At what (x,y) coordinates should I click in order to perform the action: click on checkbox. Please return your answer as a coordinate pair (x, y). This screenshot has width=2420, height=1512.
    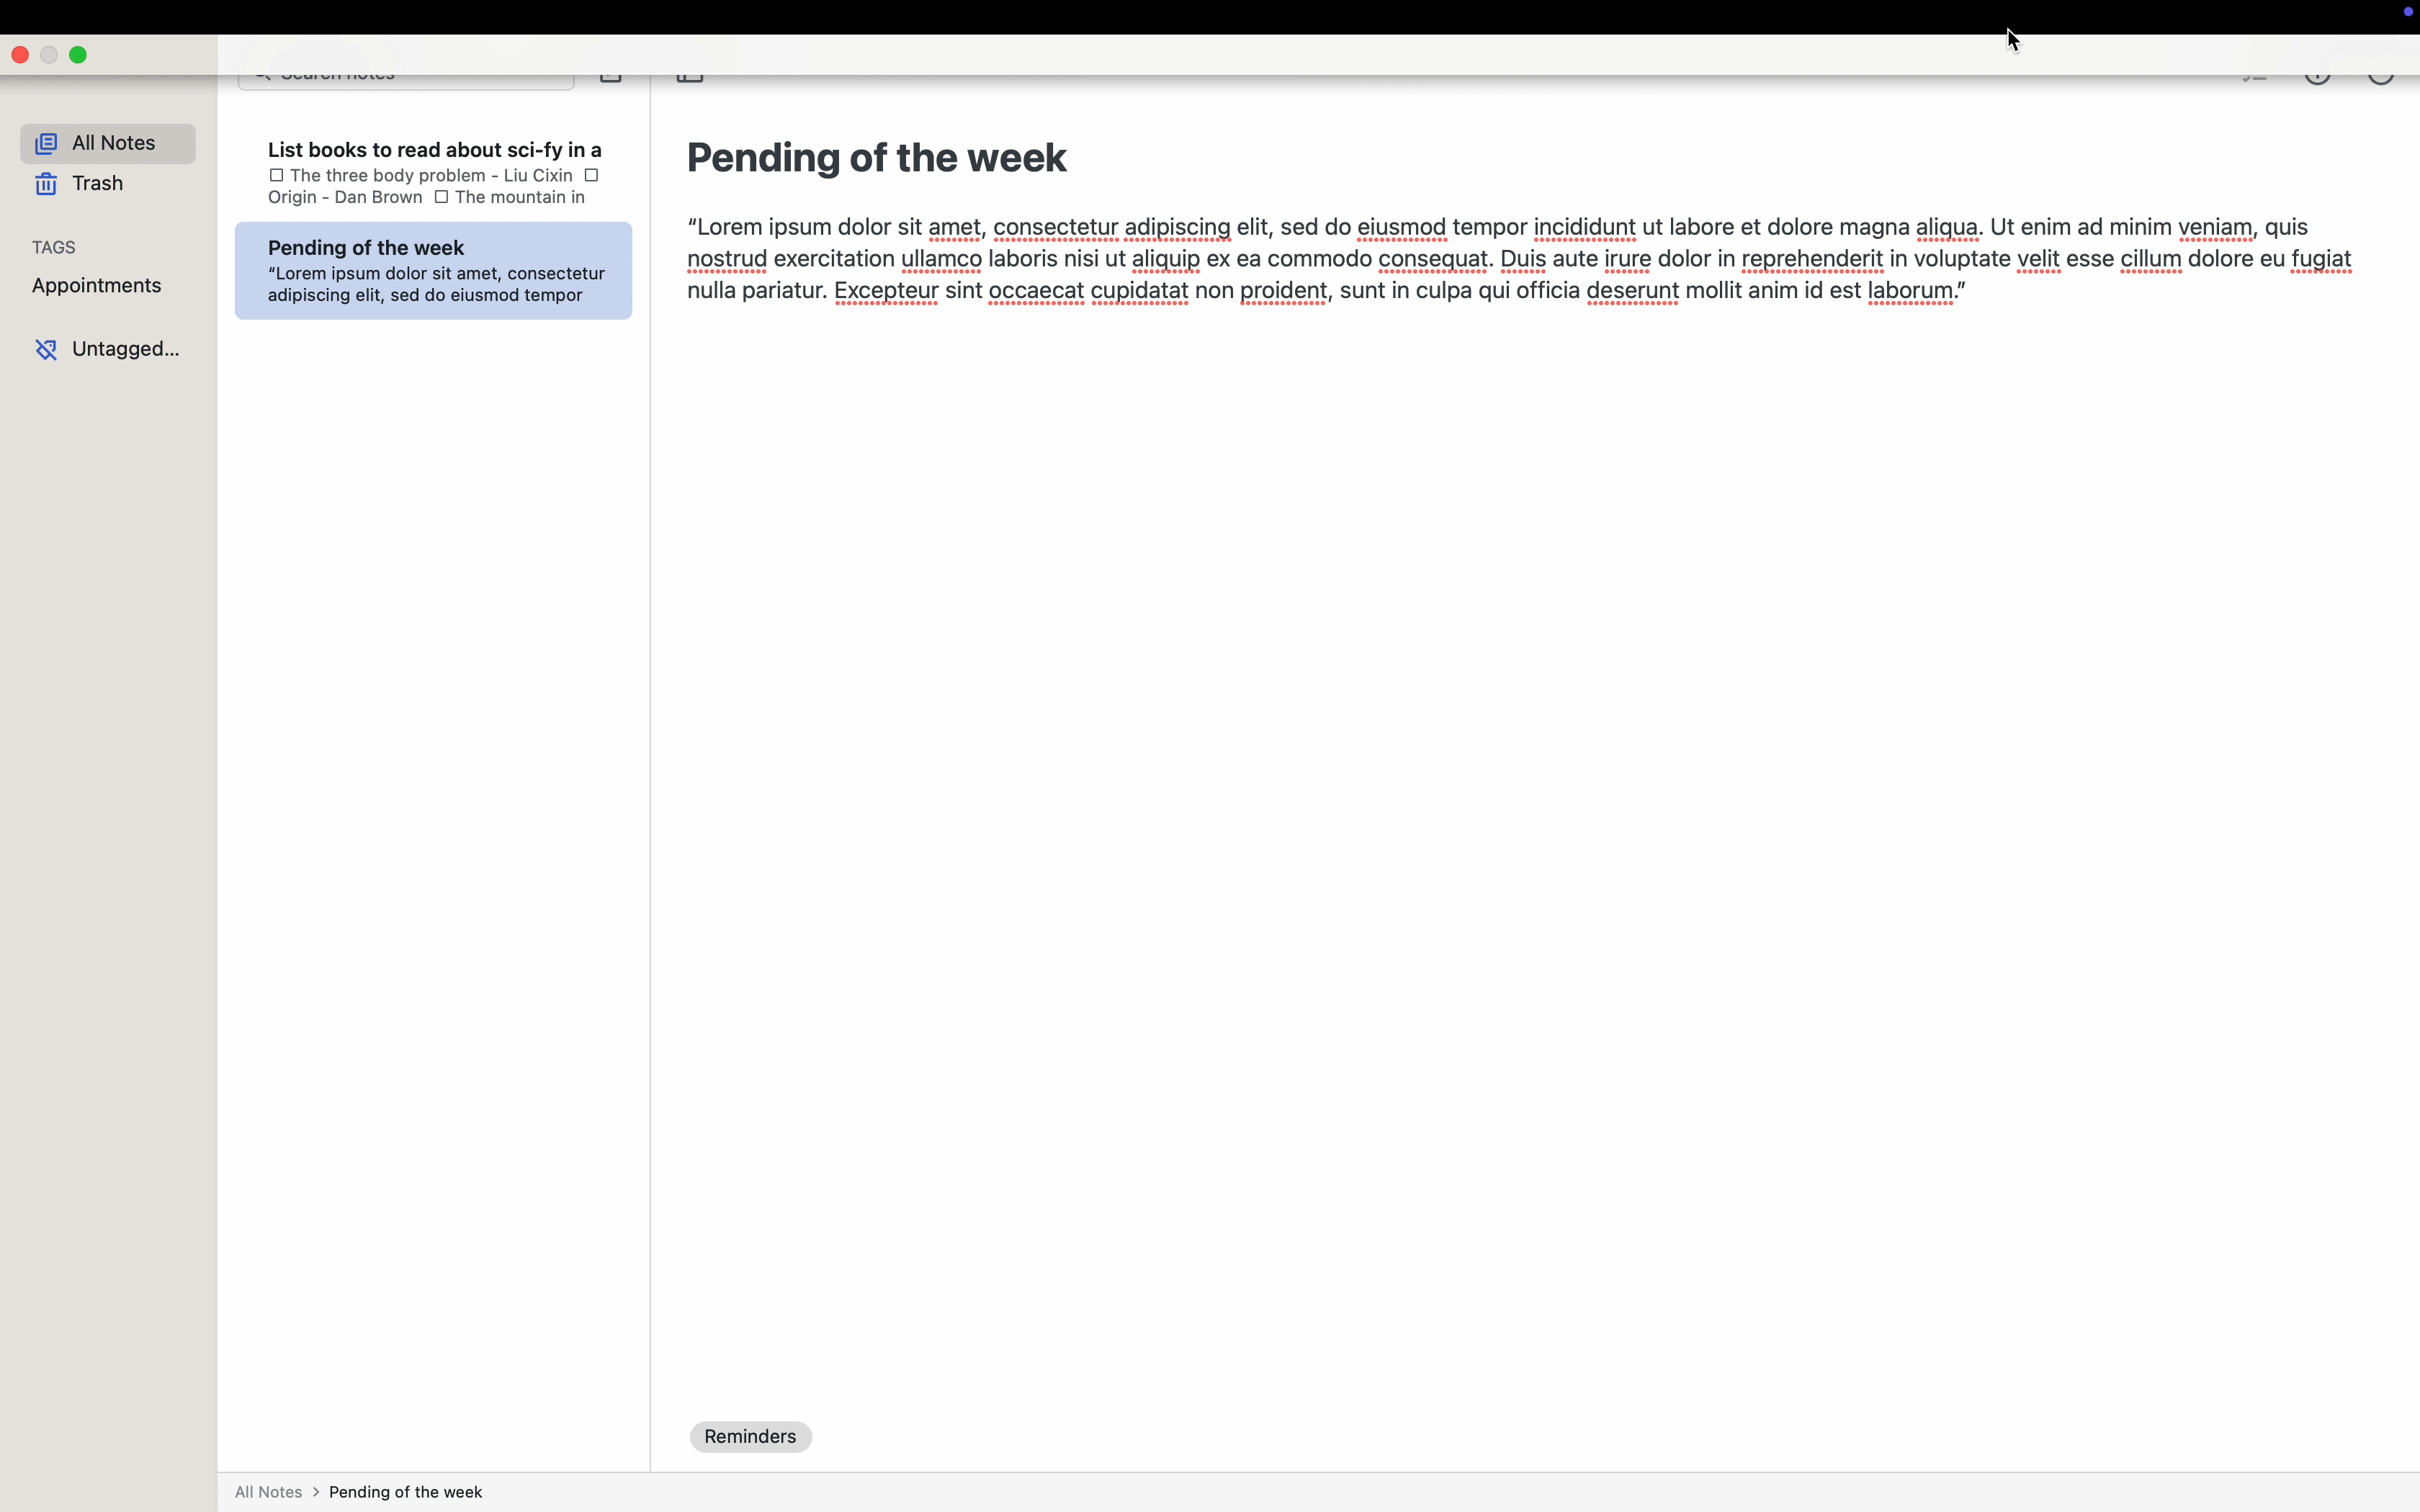
    Looking at the image, I should click on (592, 177).